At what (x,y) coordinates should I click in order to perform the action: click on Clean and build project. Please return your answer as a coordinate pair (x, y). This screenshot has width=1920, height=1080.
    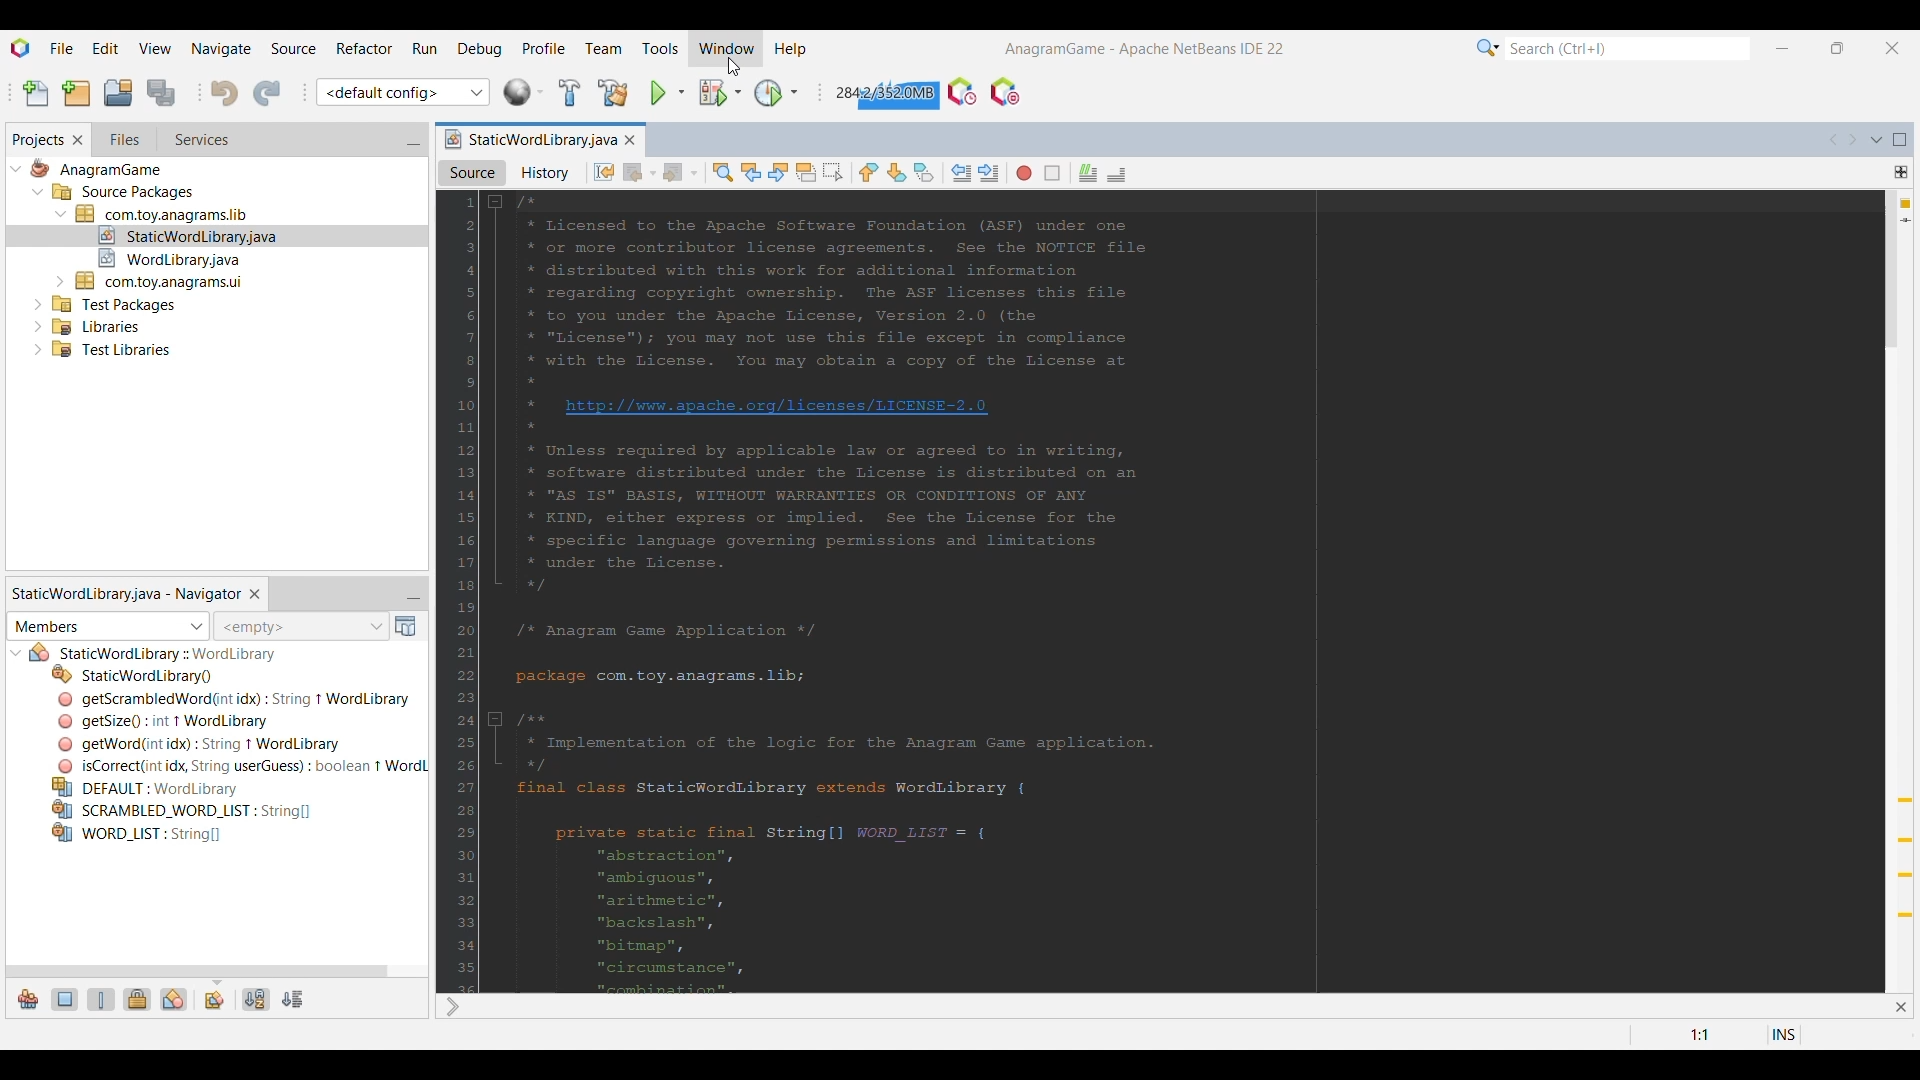
    Looking at the image, I should click on (614, 93).